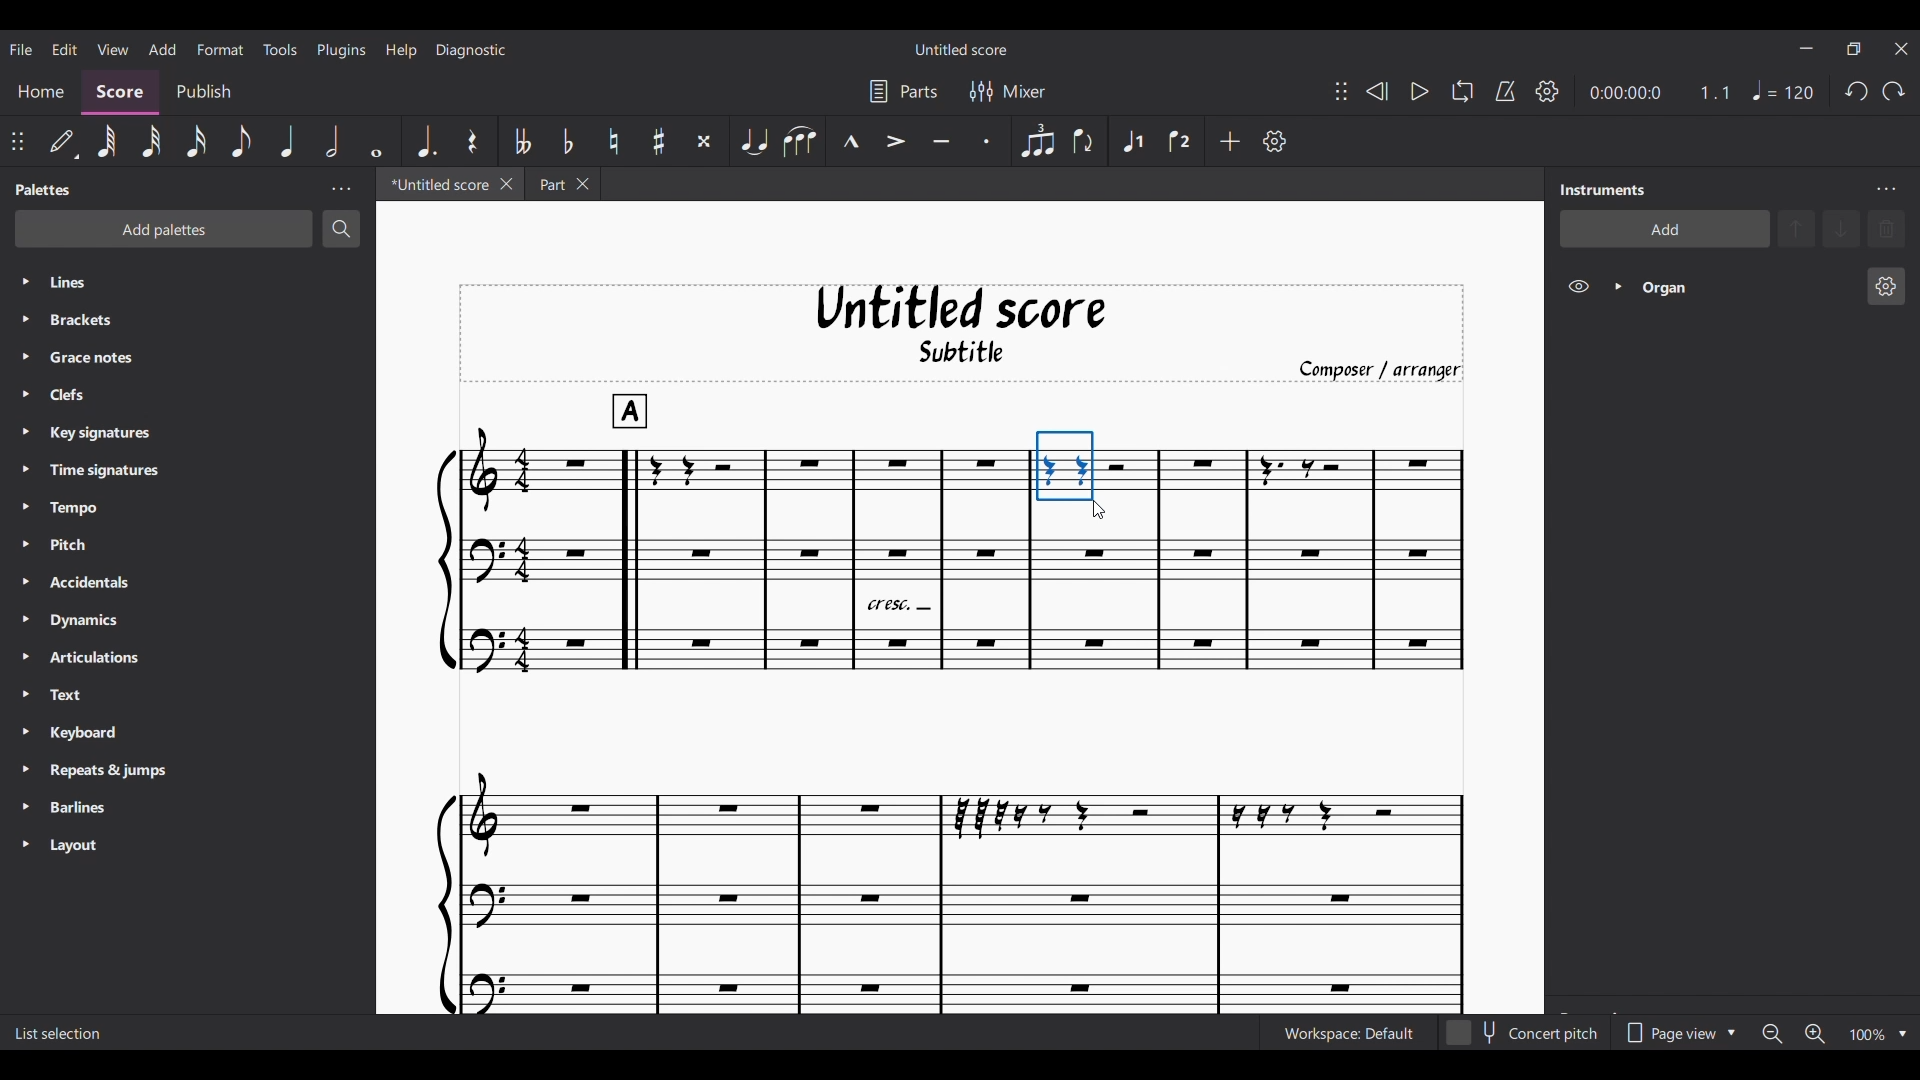 Image resolution: width=1920 pixels, height=1080 pixels. What do you see at coordinates (196, 142) in the screenshot?
I see `16th note` at bounding box center [196, 142].